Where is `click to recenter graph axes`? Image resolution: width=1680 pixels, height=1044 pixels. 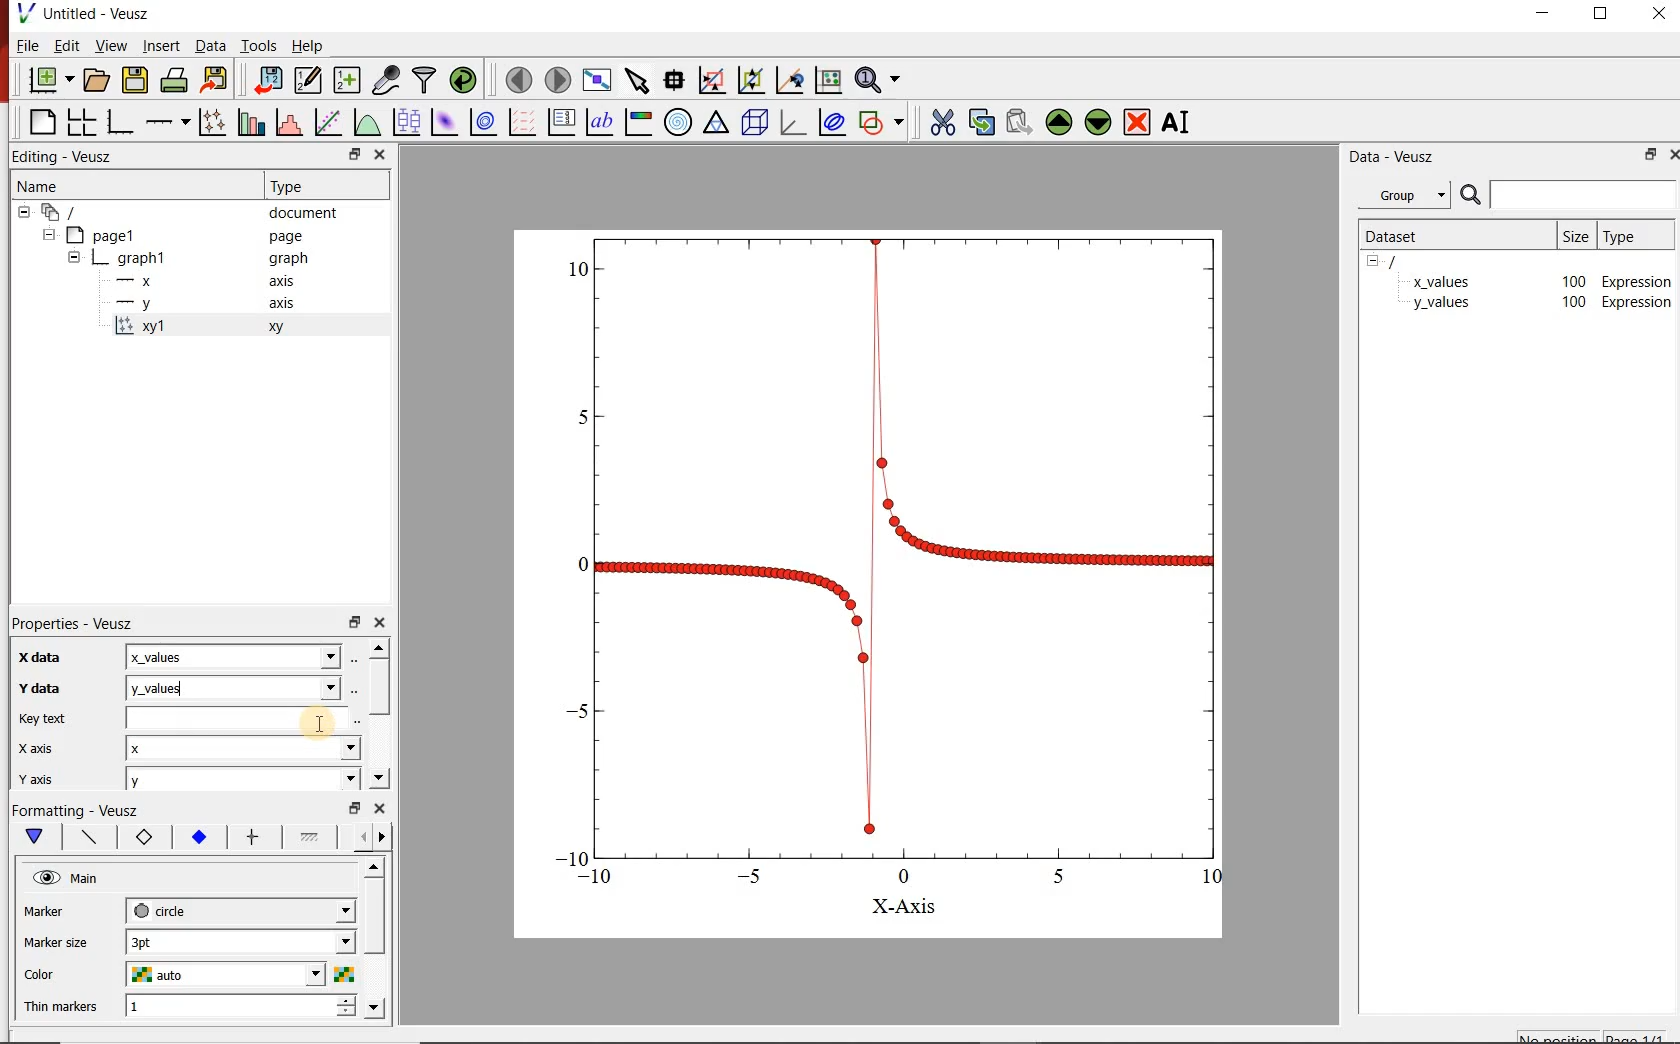
click to recenter graph axes is located at coordinates (789, 81).